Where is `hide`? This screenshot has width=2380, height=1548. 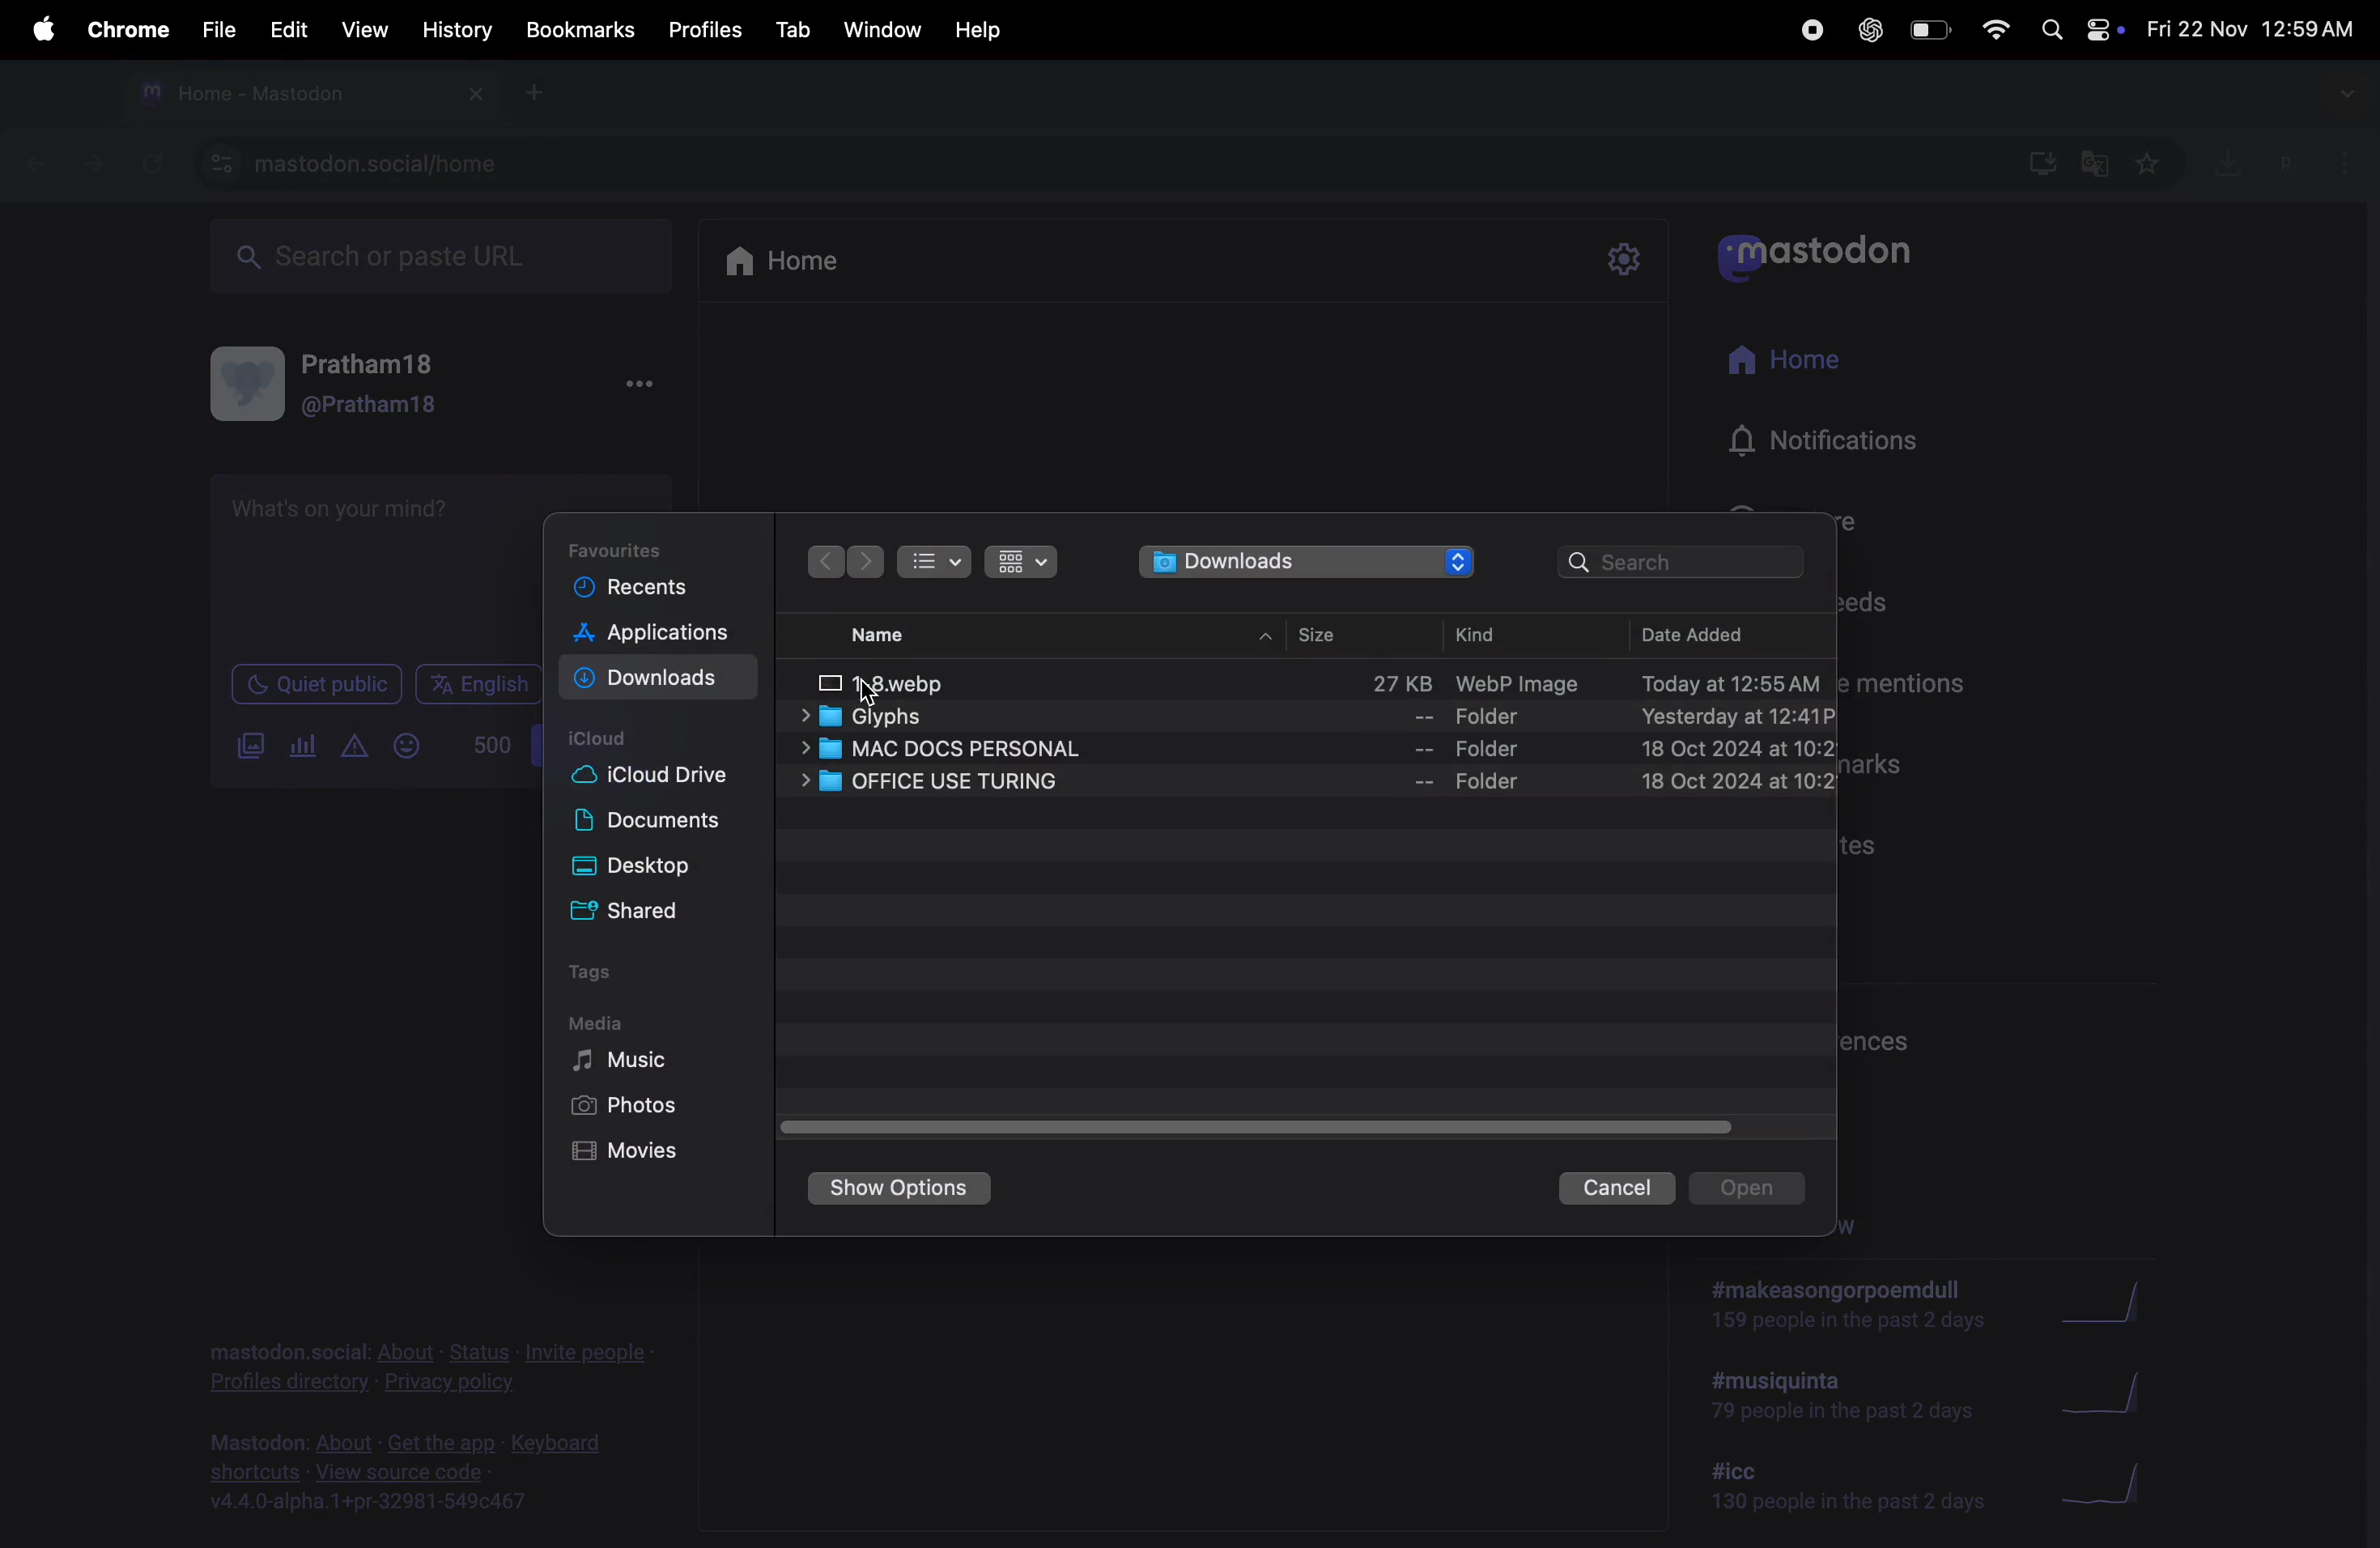
hide is located at coordinates (1268, 638).